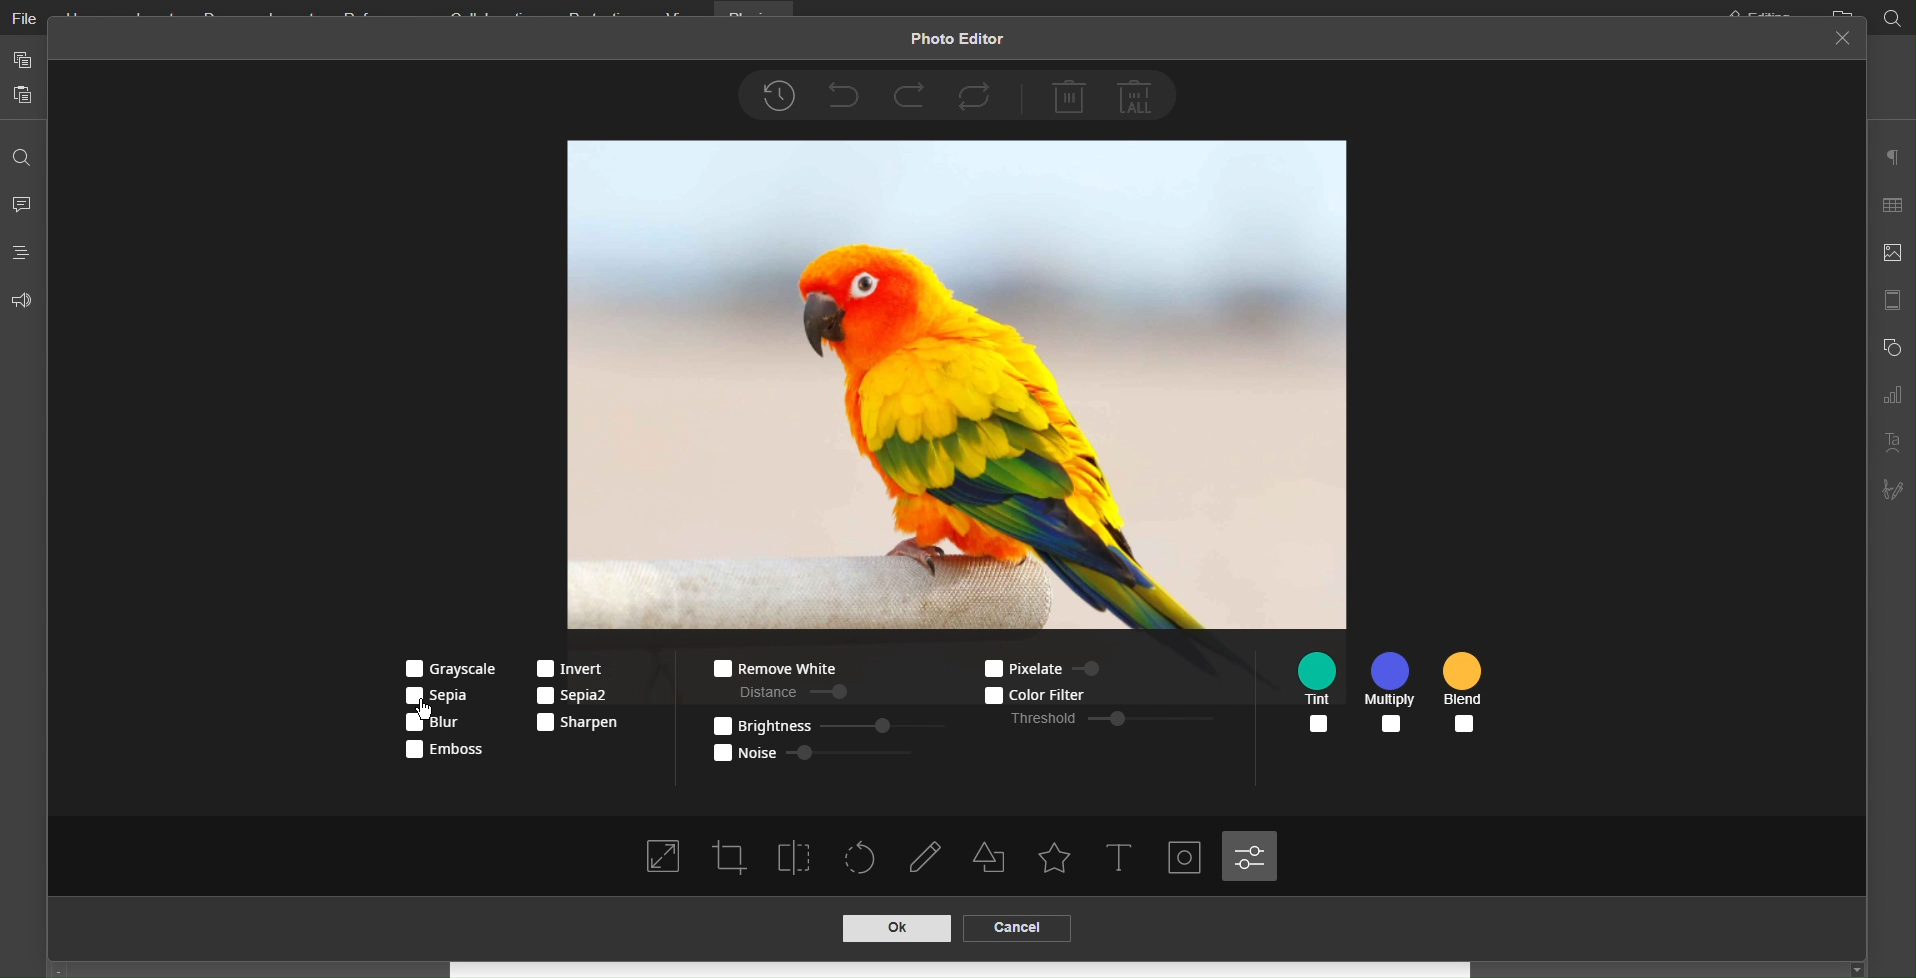 The image size is (1916, 978). Describe the element at coordinates (22, 300) in the screenshot. I see `Feedback and Support` at that location.